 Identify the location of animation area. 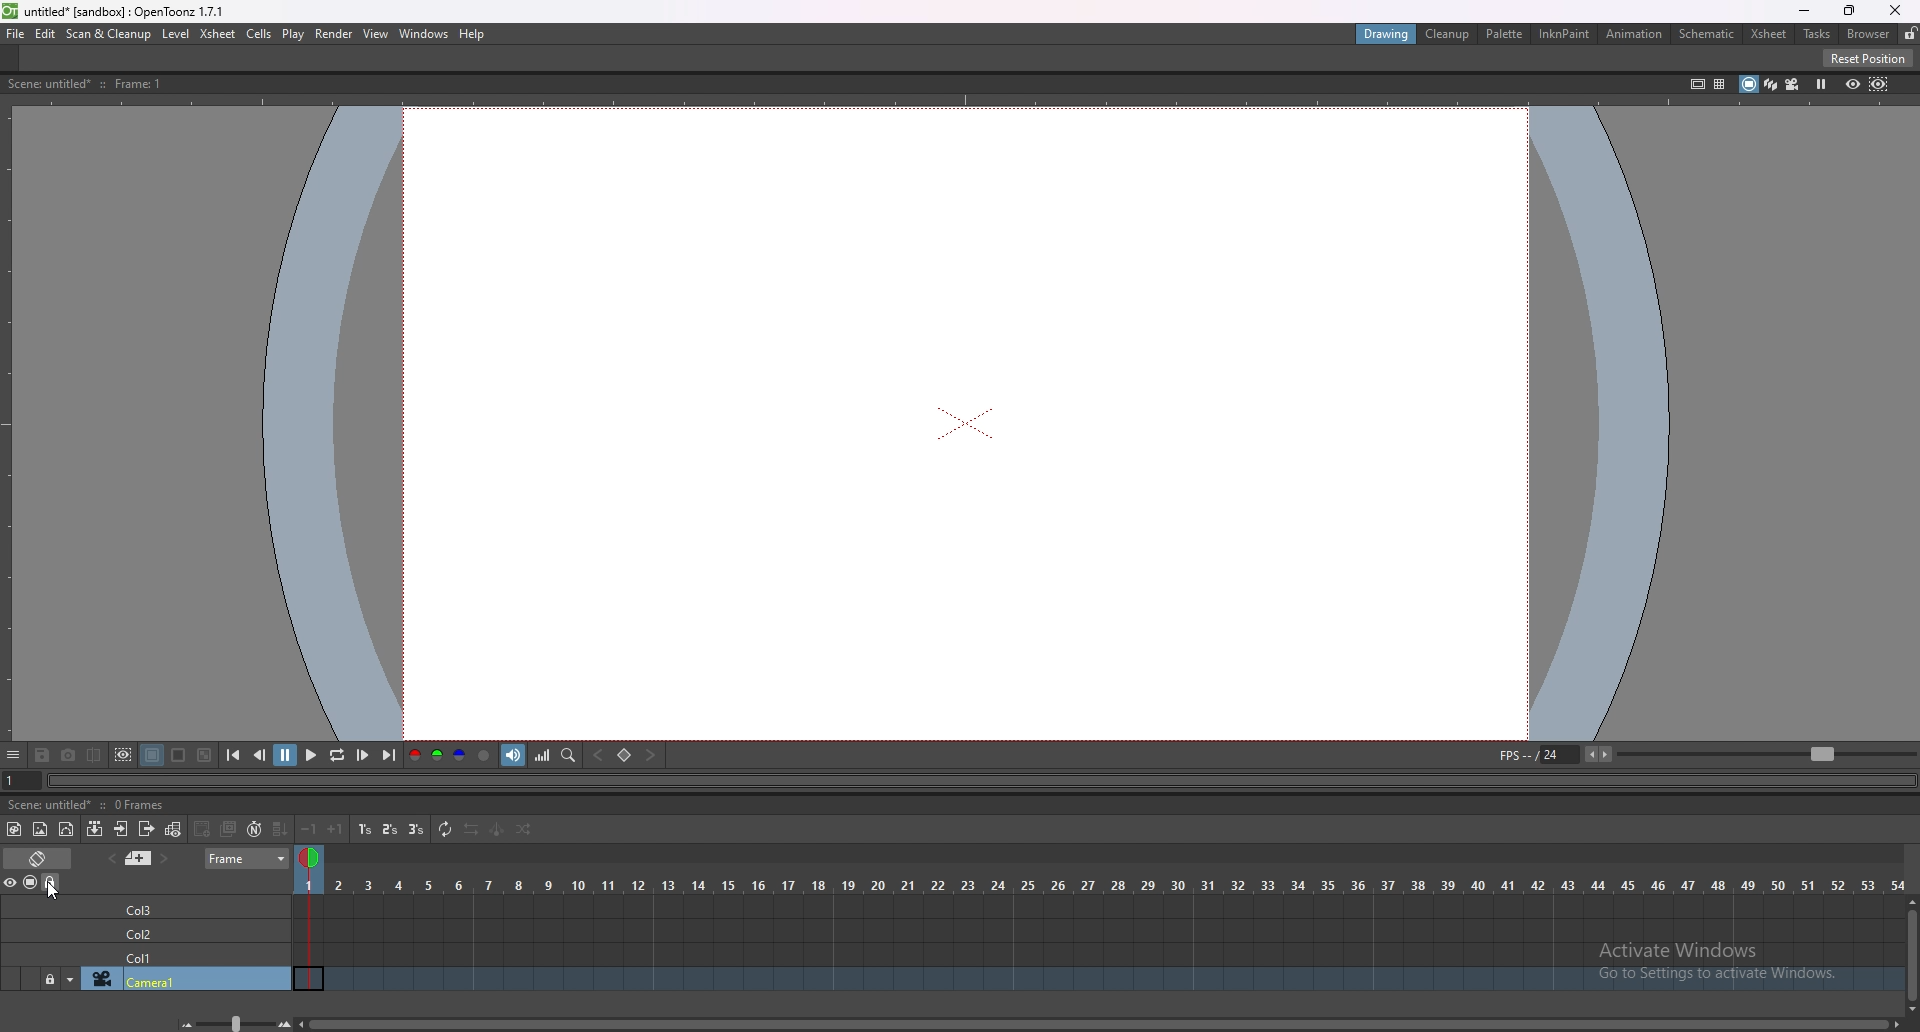
(968, 422).